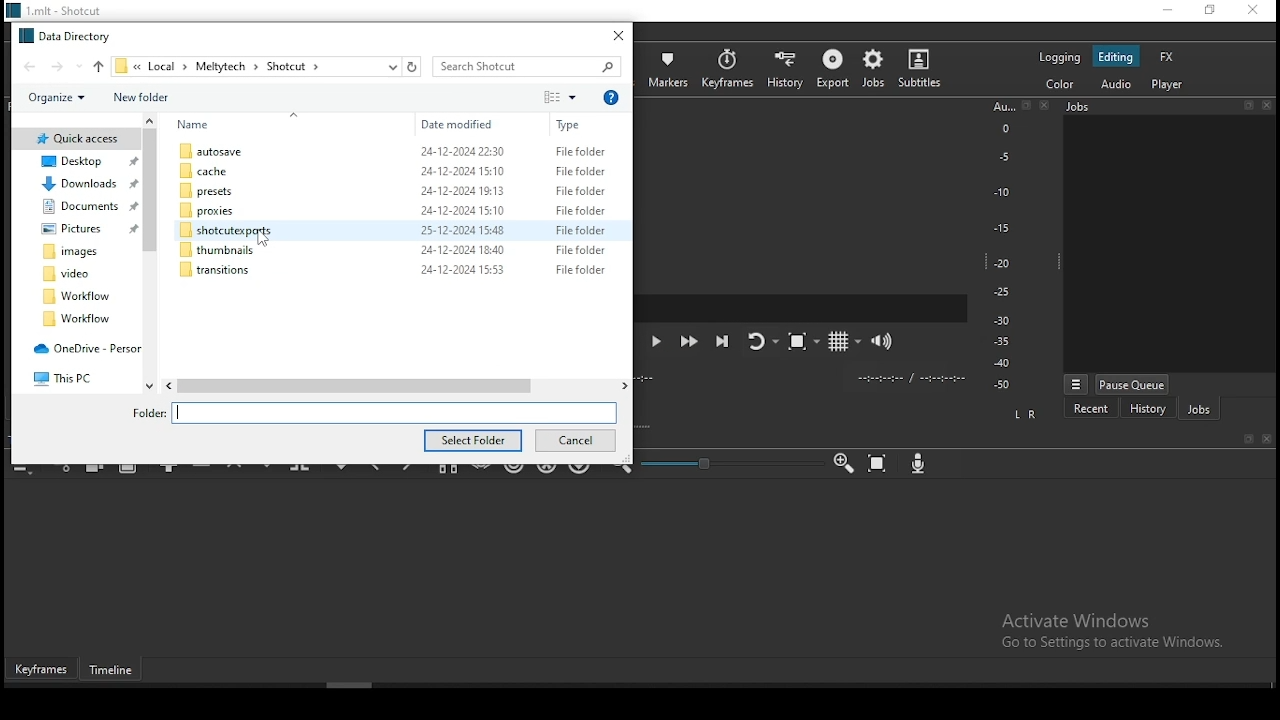 The image size is (1280, 720). What do you see at coordinates (691, 342) in the screenshot?
I see `play quickly forwards` at bounding box center [691, 342].